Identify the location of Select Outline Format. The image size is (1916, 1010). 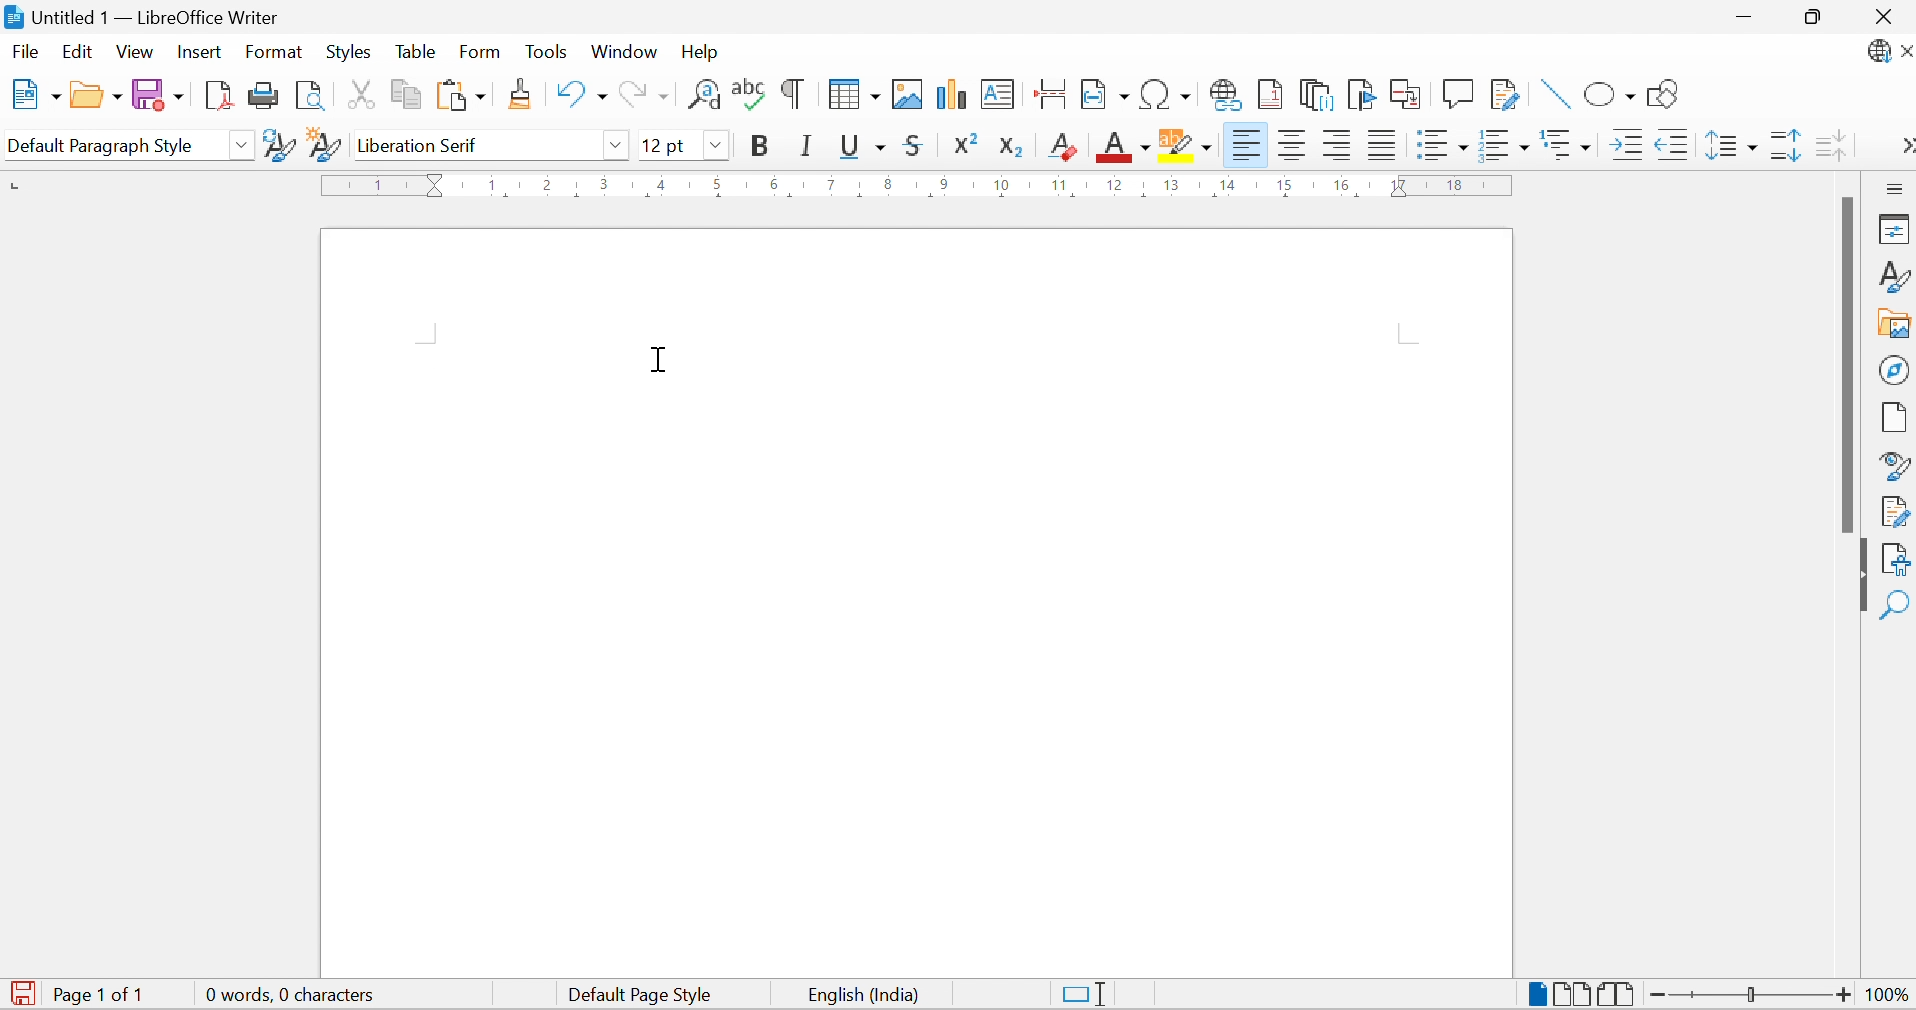
(1566, 142).